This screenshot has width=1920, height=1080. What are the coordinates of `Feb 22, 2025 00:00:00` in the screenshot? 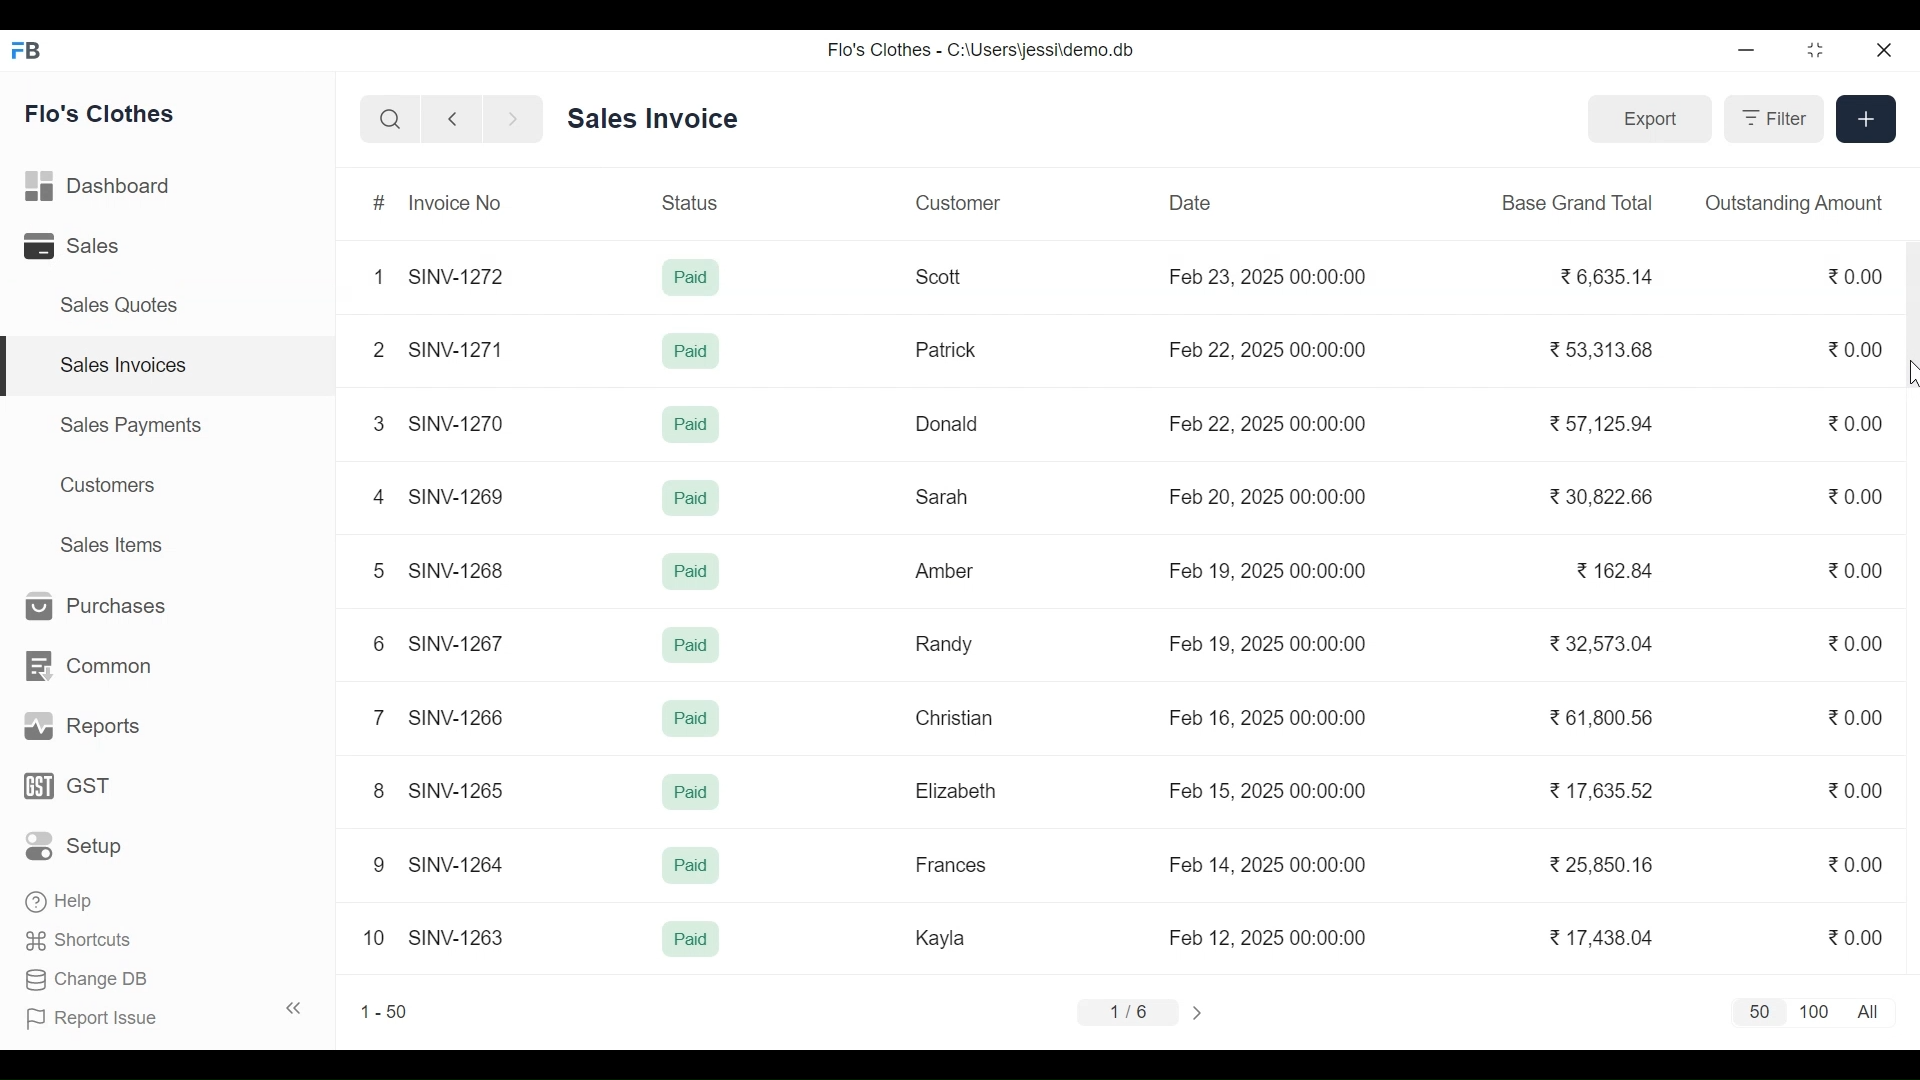 It's located at (1272, 347).